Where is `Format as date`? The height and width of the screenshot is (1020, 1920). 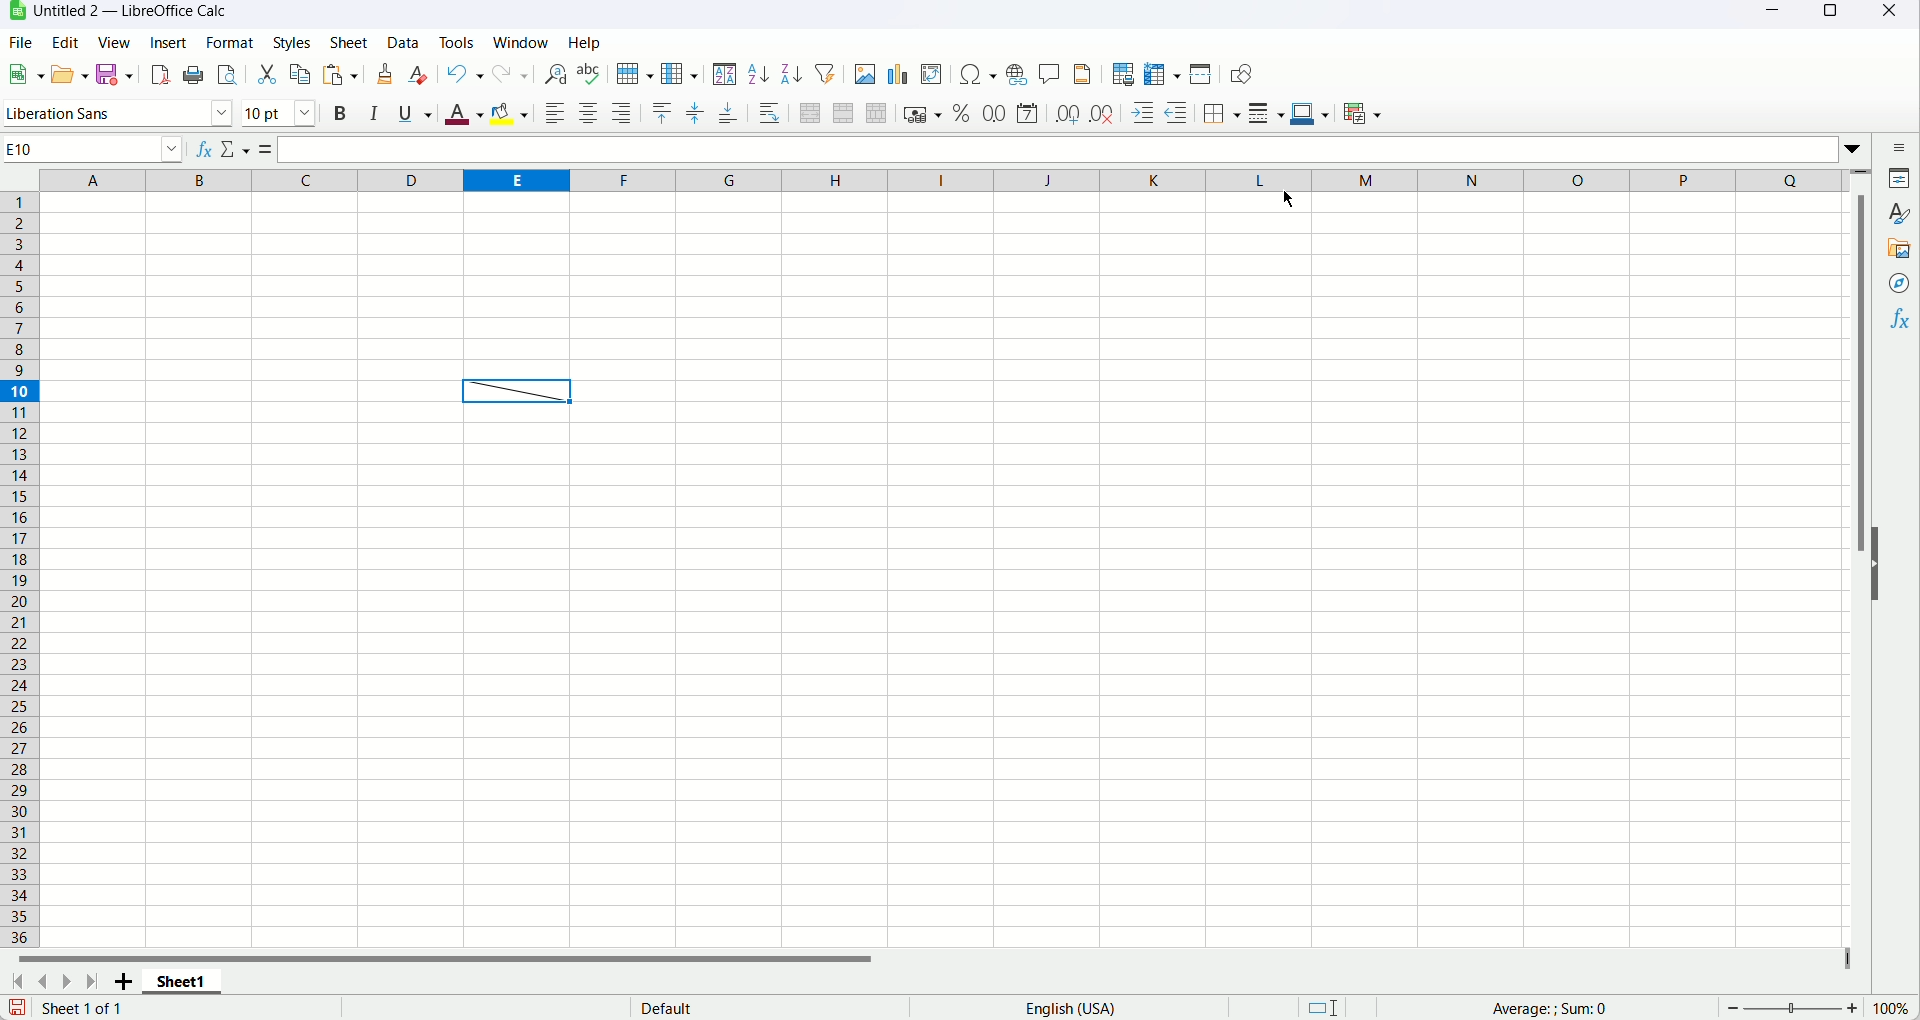 Format as date is located at coordinates (1027, 112).